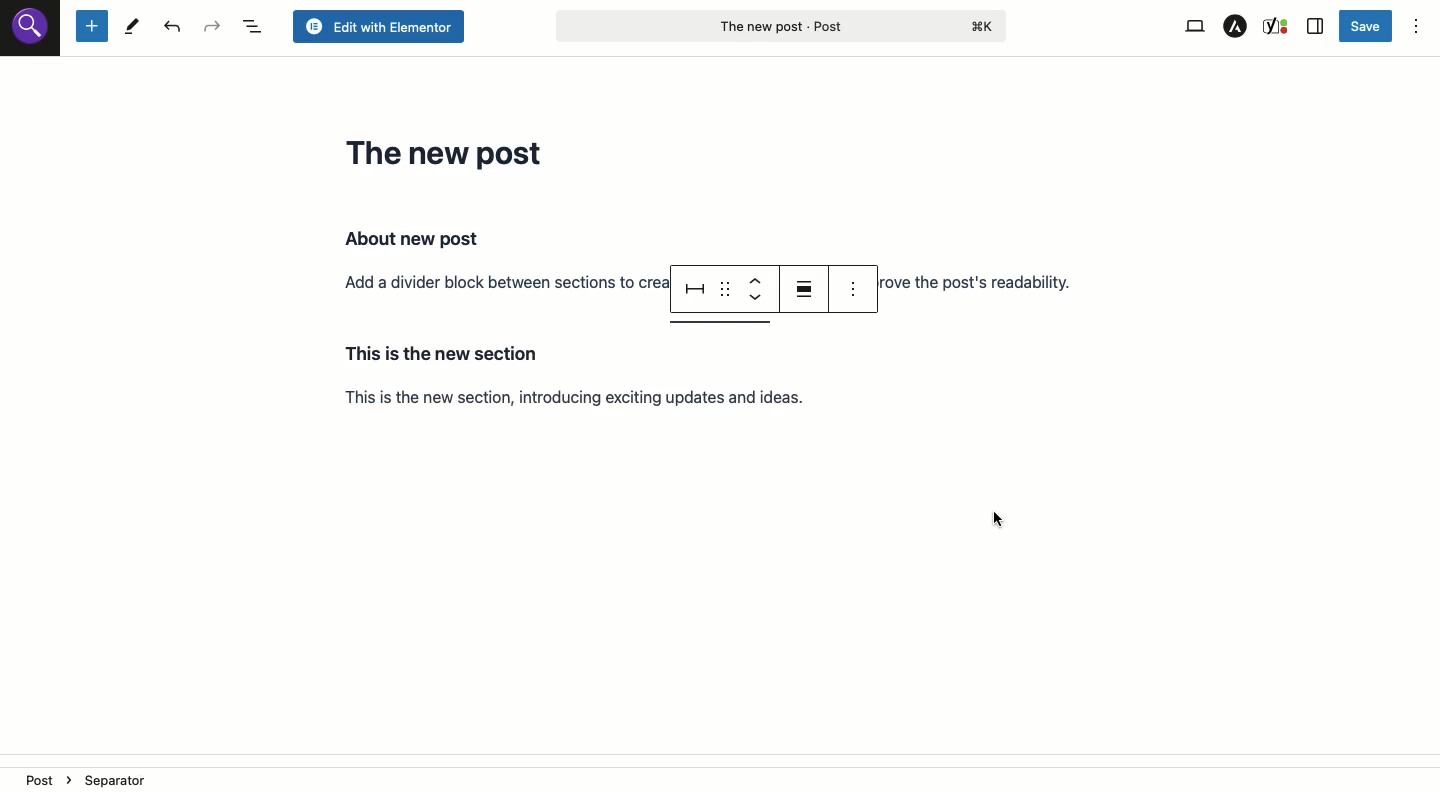 This screenshot has width=1440, height=792. I want to click on Align, so click(807, 290).